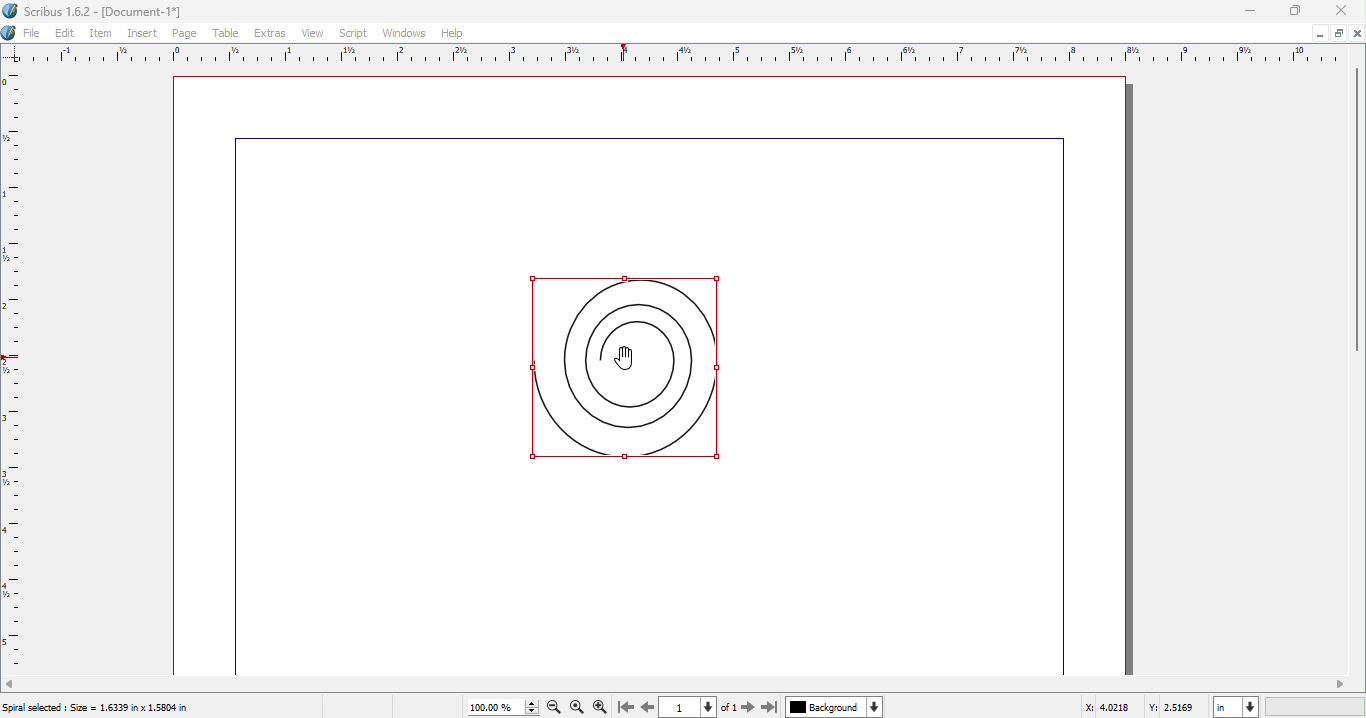 The height and width of the screenshot is (718, 1366). What do you see at coordinates (492, 708) in the screenshot?
I see `Current zoom level` at bounding box center [492, 708].